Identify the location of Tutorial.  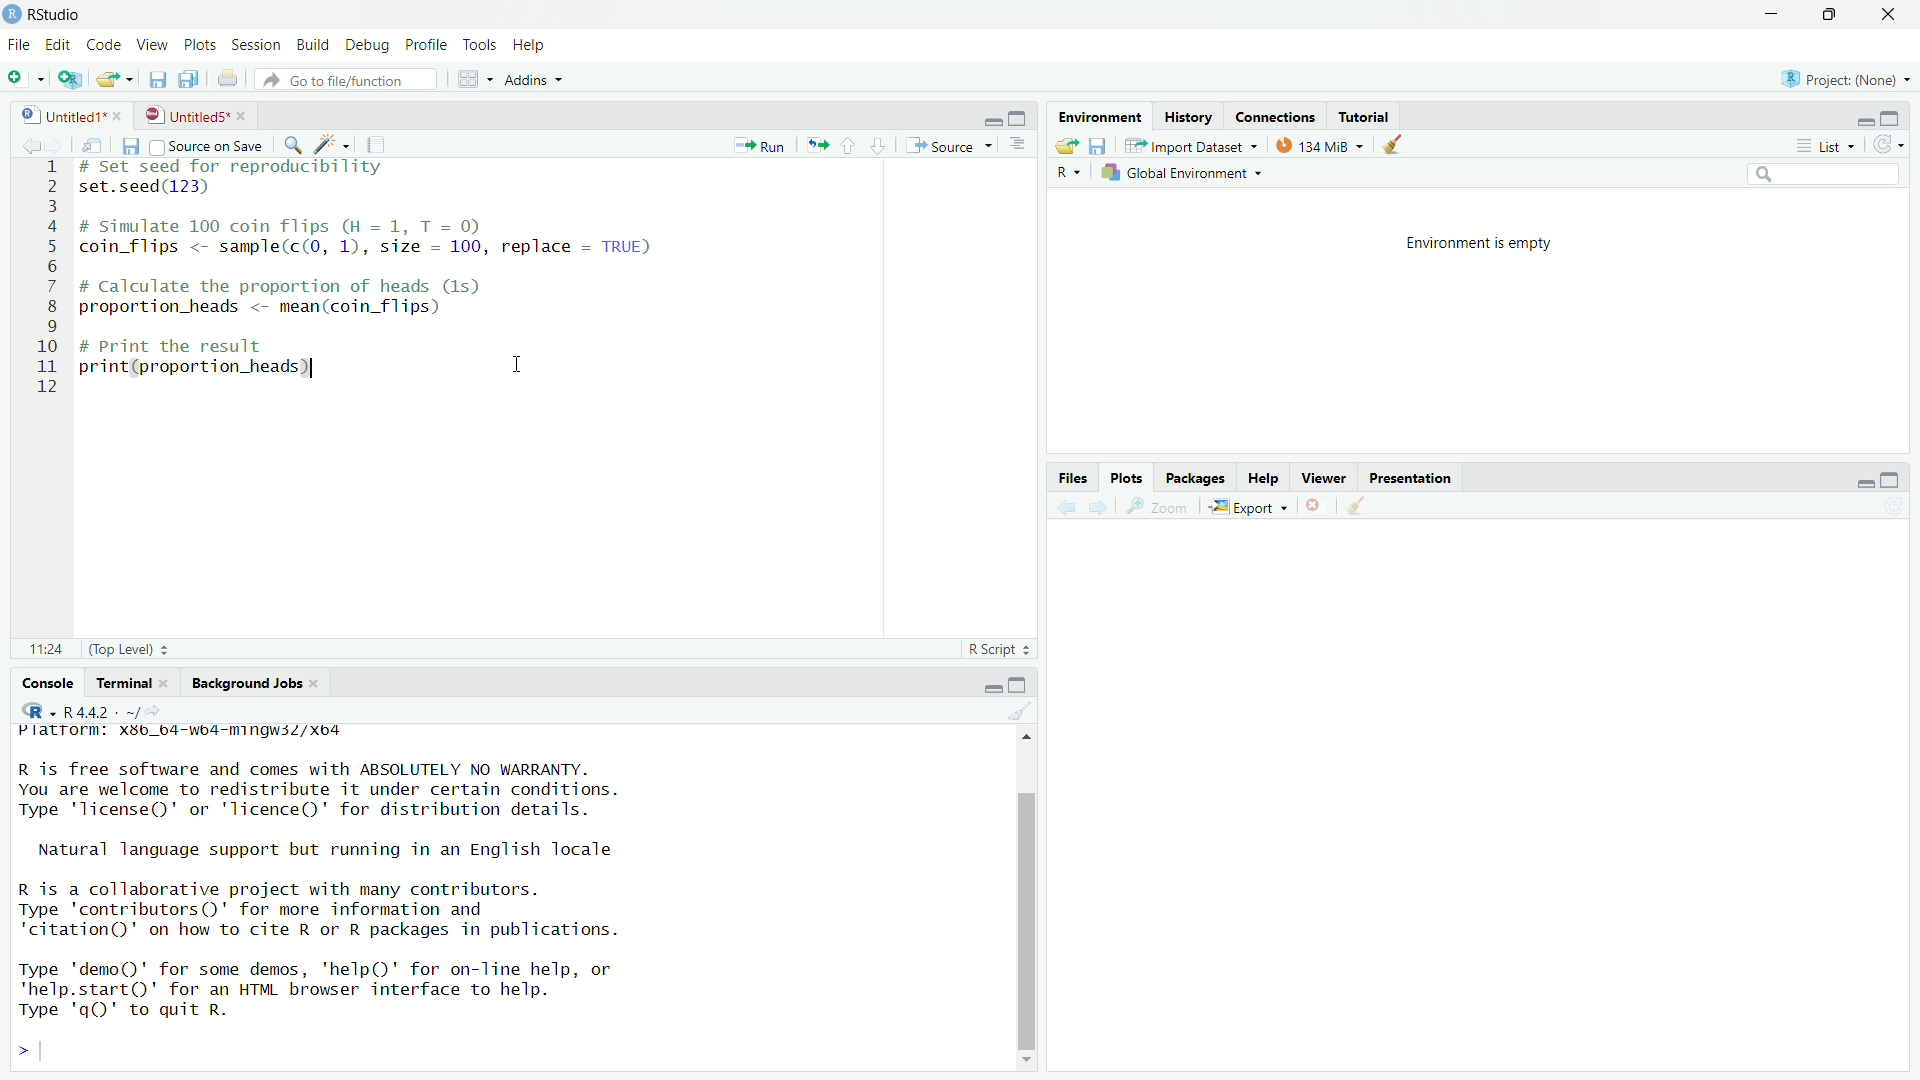
(1364, 113).